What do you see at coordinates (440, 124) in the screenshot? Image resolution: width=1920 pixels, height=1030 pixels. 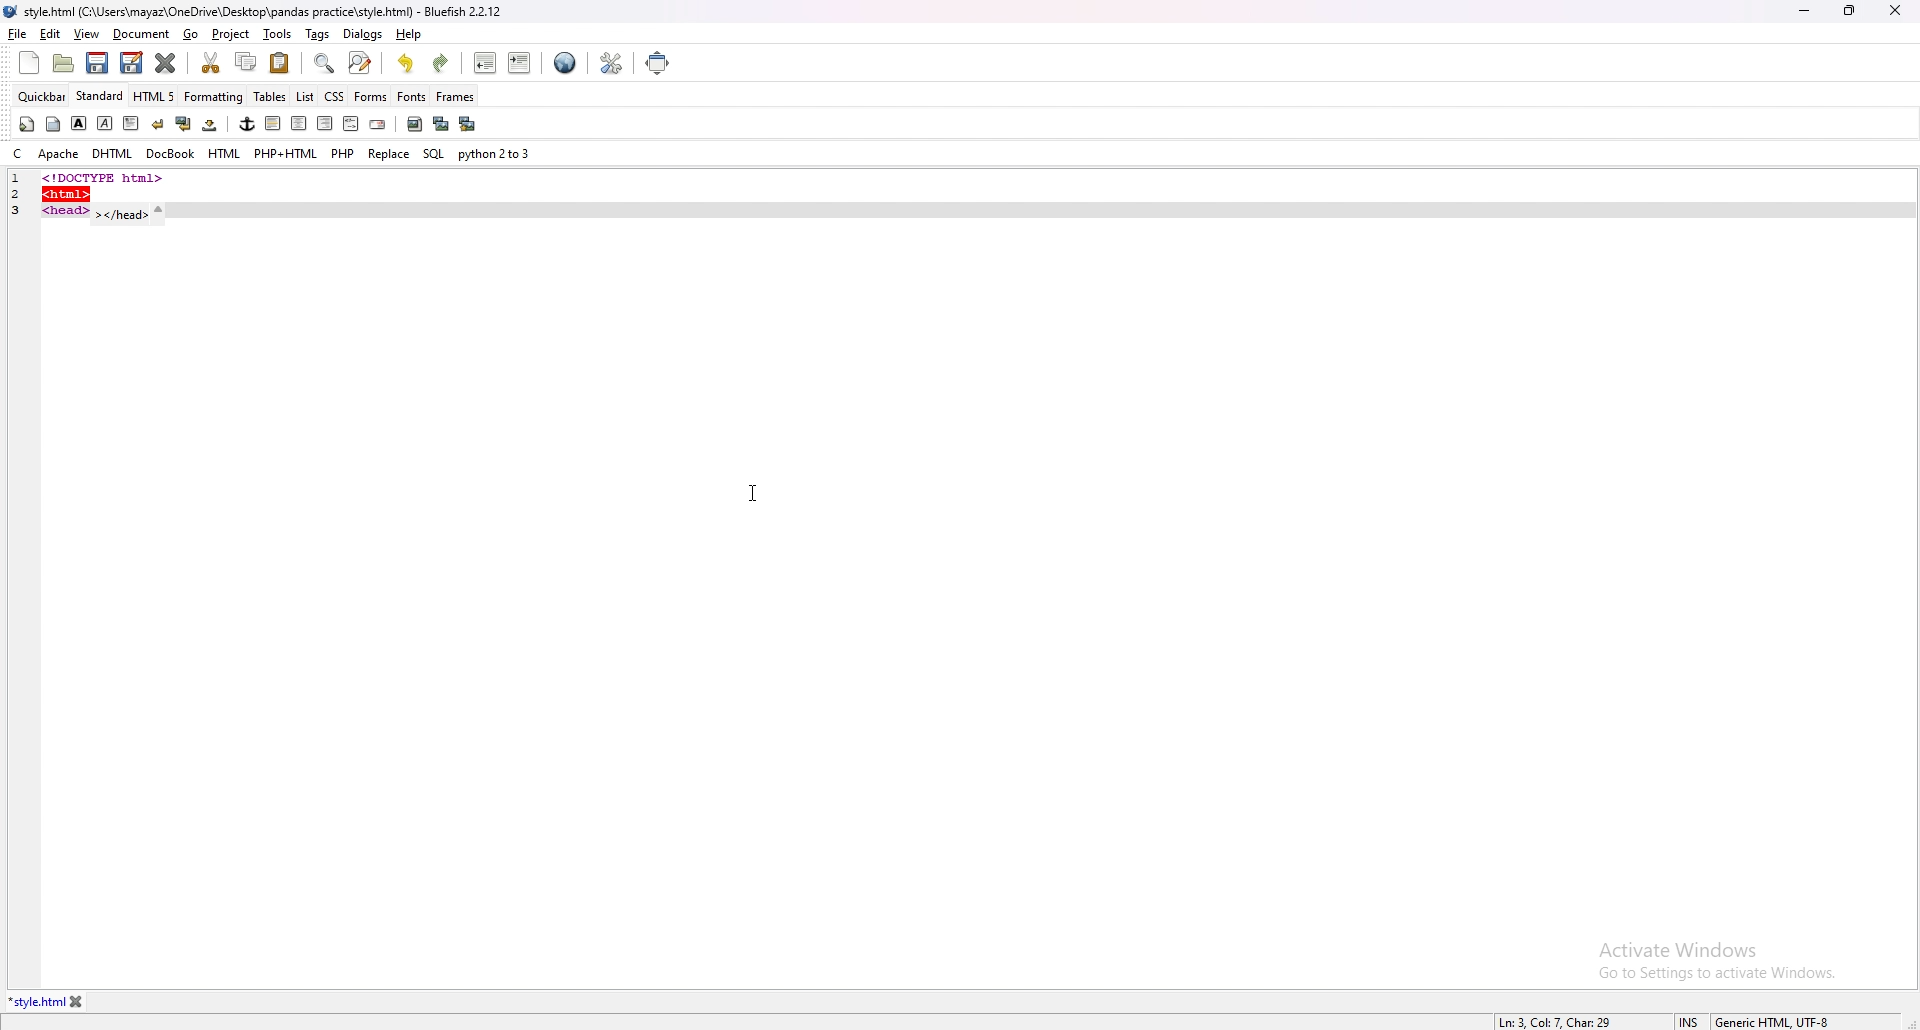 I see `insert thumbnail` at bounding box center [440, 124].